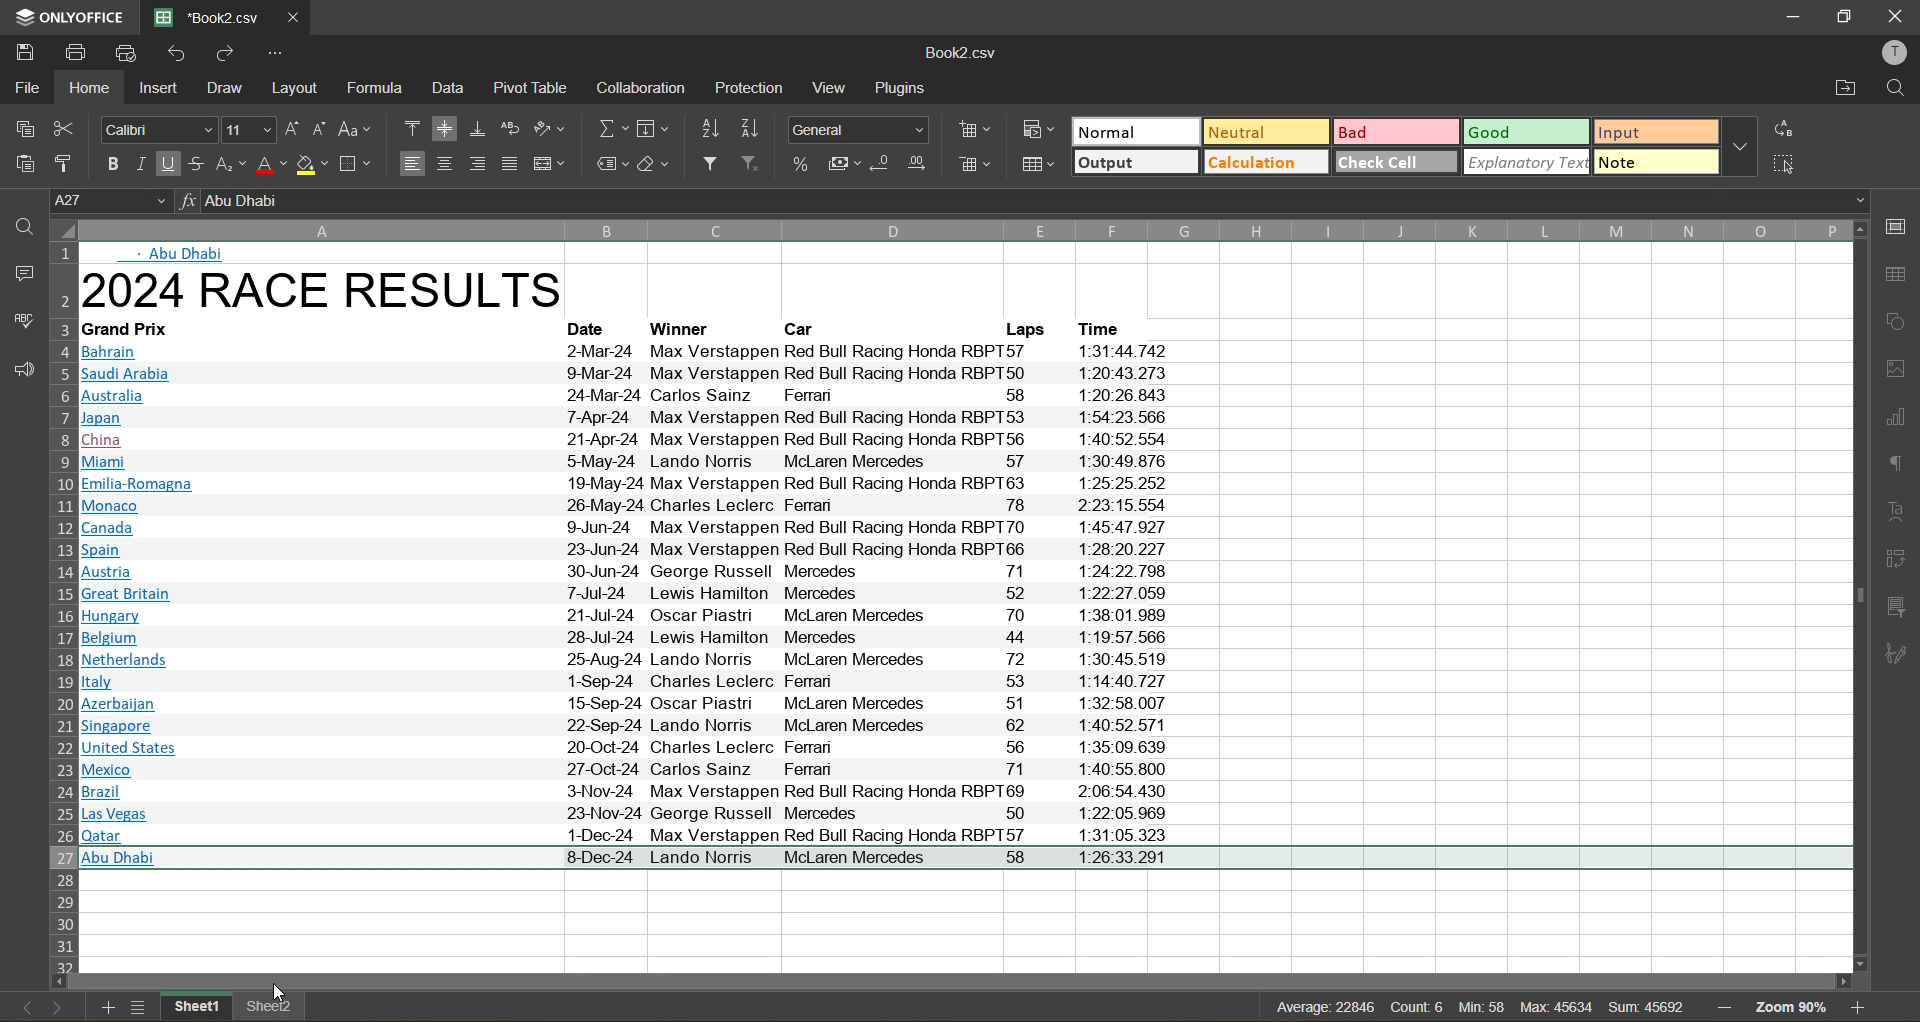  Describe the element at coordinates (623, 770) in the screenshot. I see `text info` at that location.